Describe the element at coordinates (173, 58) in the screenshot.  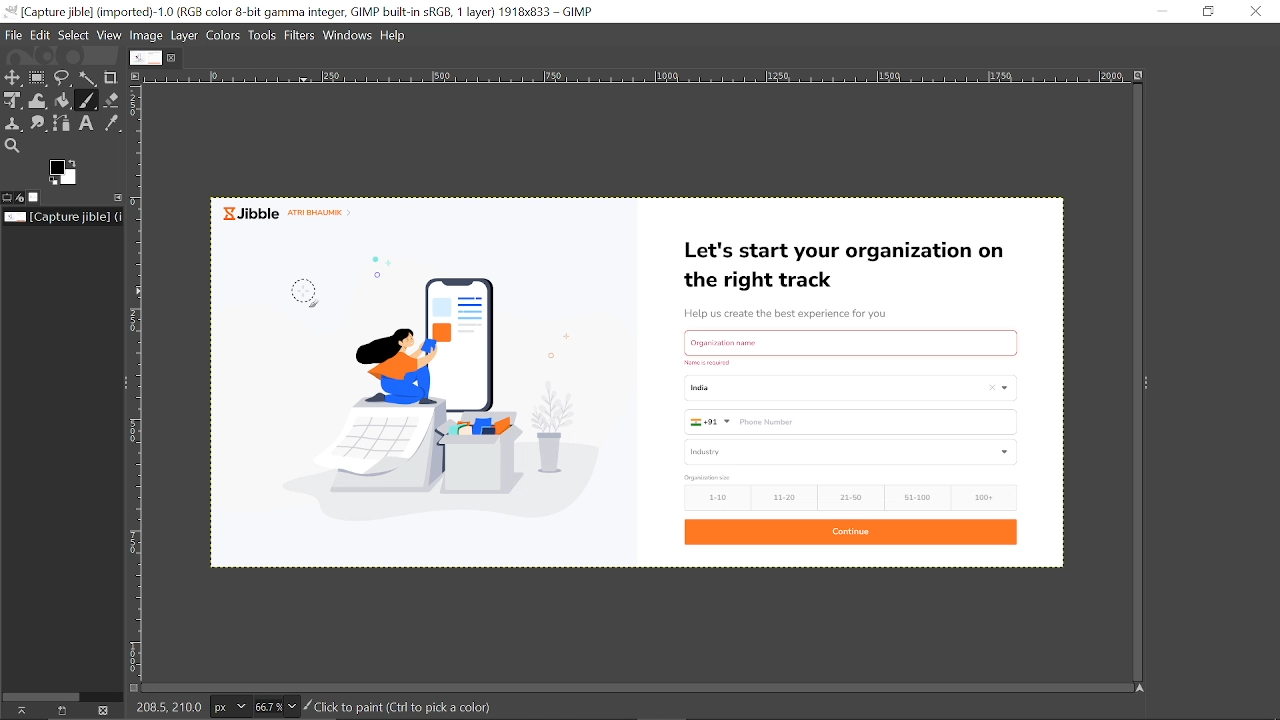
I see `Close tab` at that location.